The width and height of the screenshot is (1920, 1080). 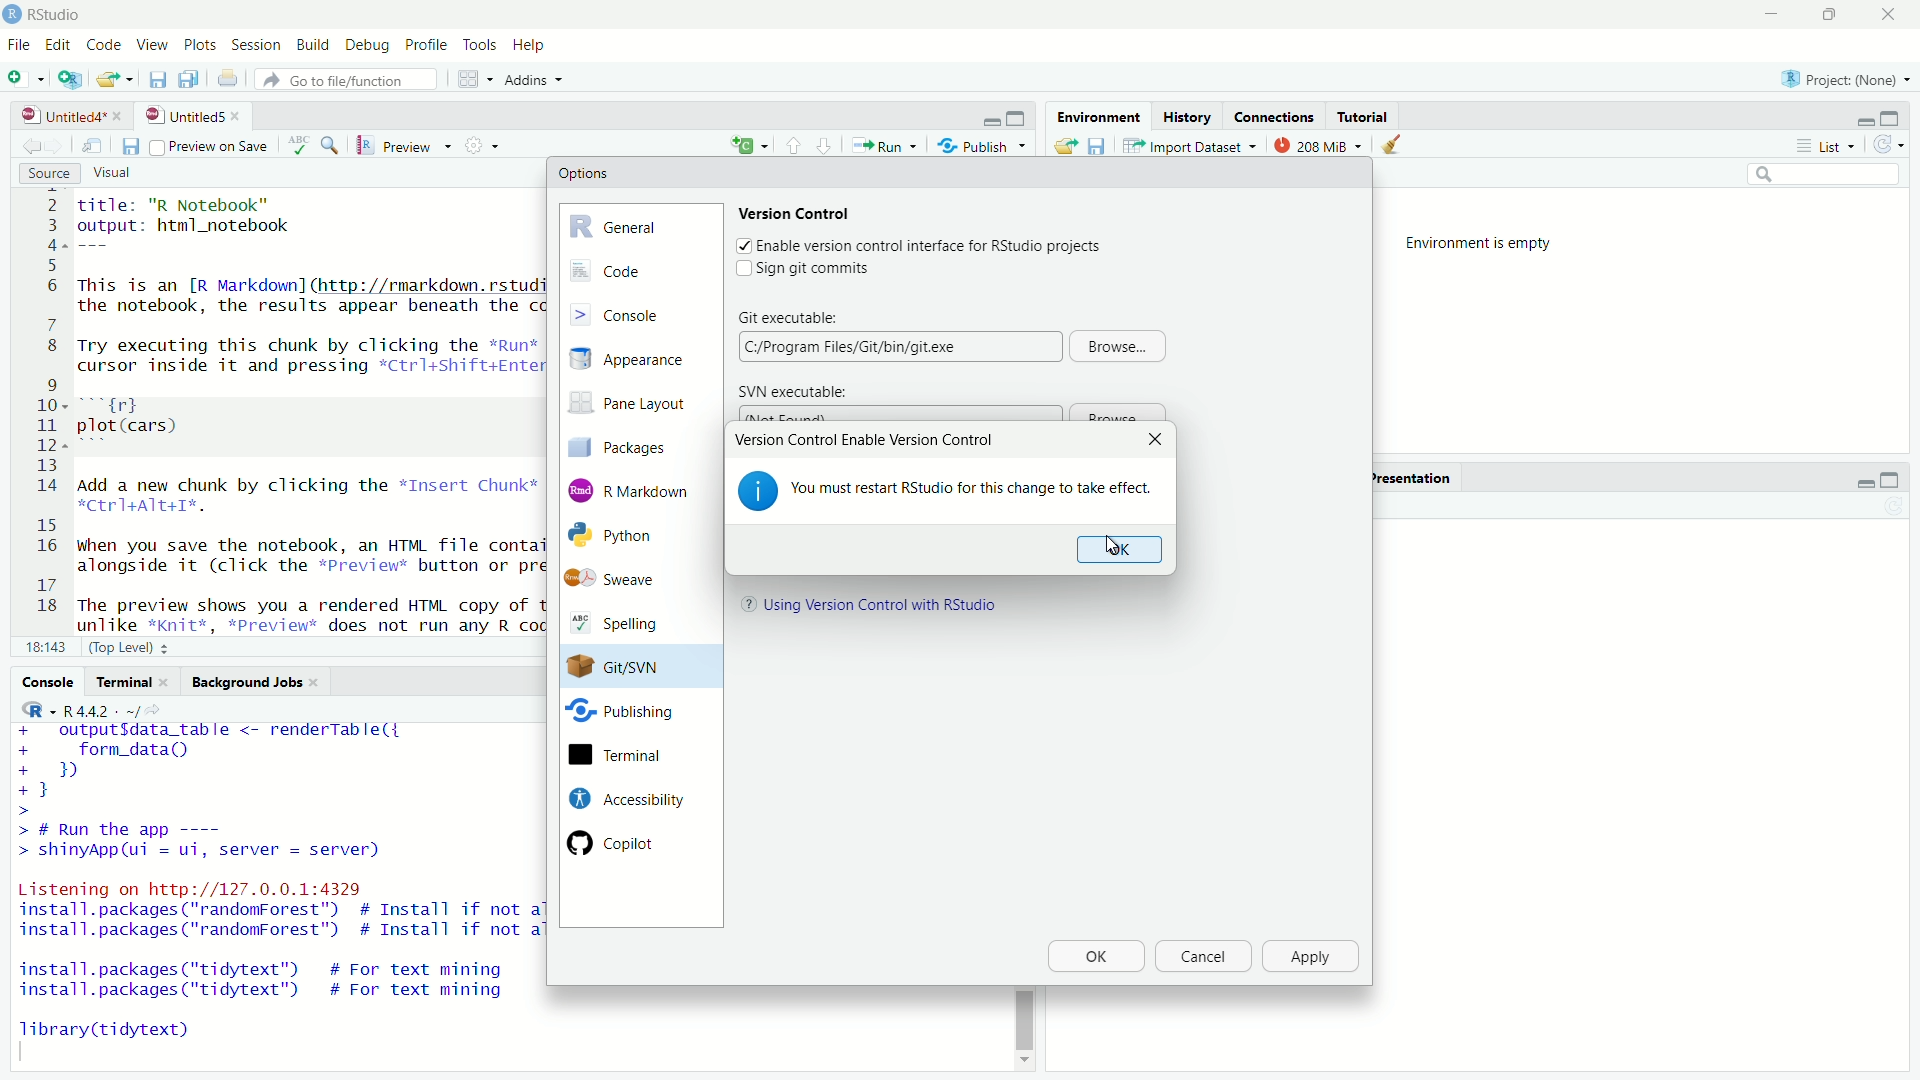 I want to click on Build, so click(x=315, y=46).